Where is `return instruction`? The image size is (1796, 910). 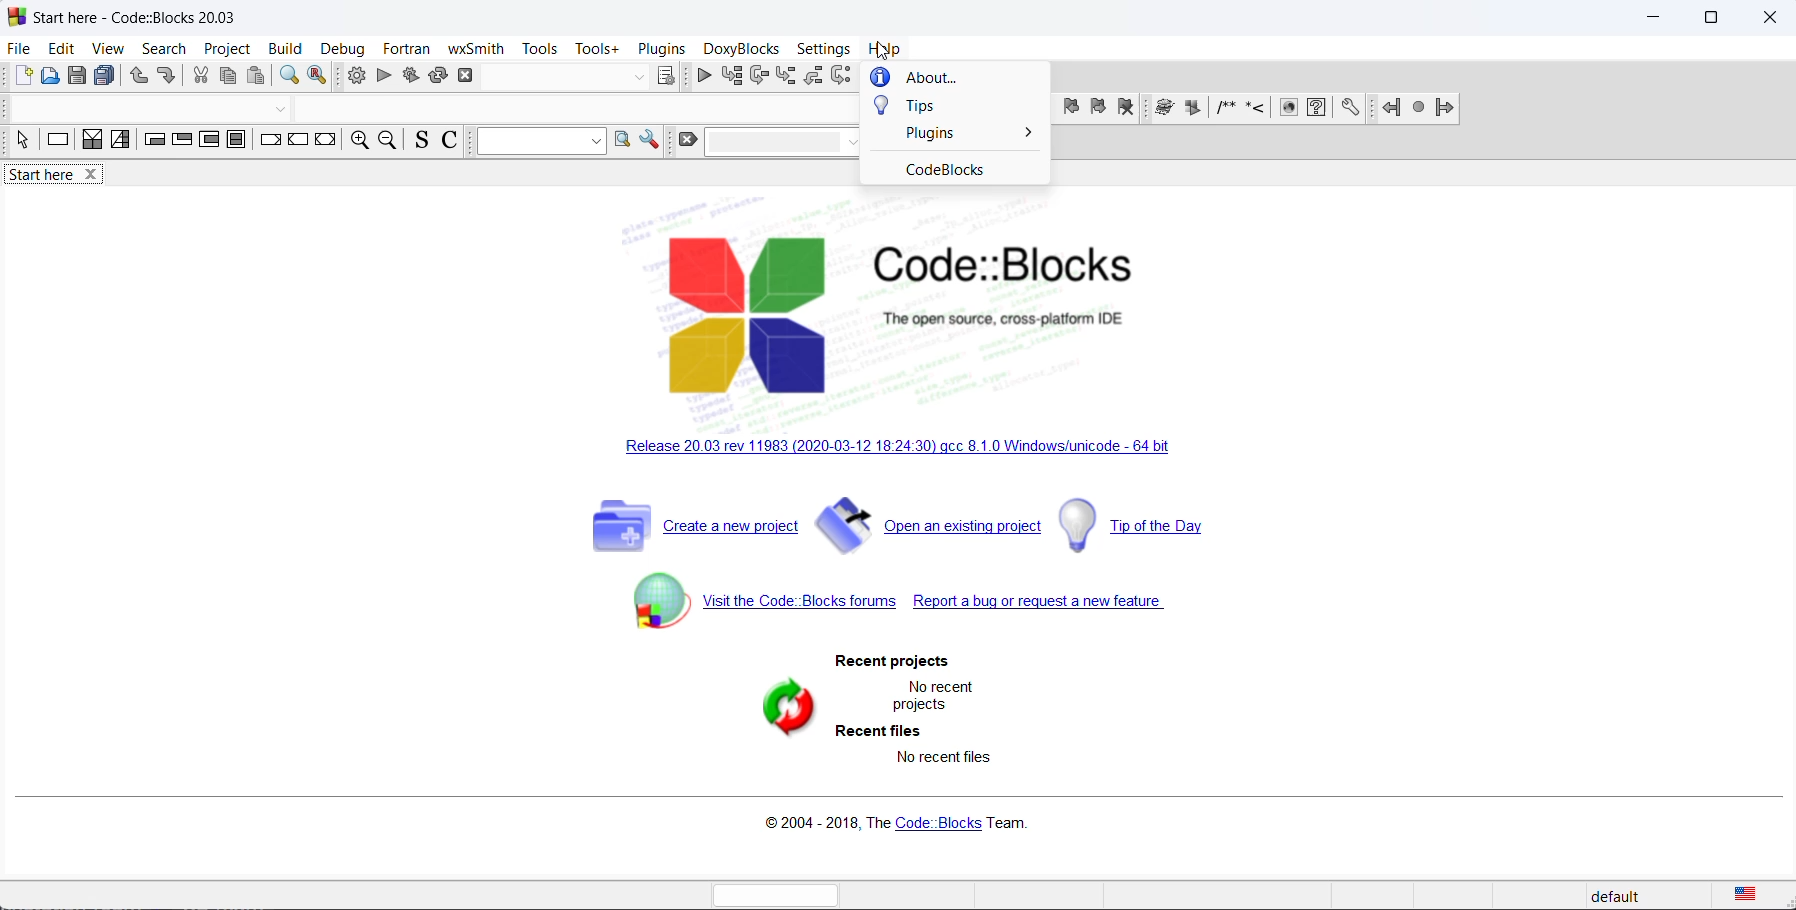
return instruction is located at coordinates (327, 142).